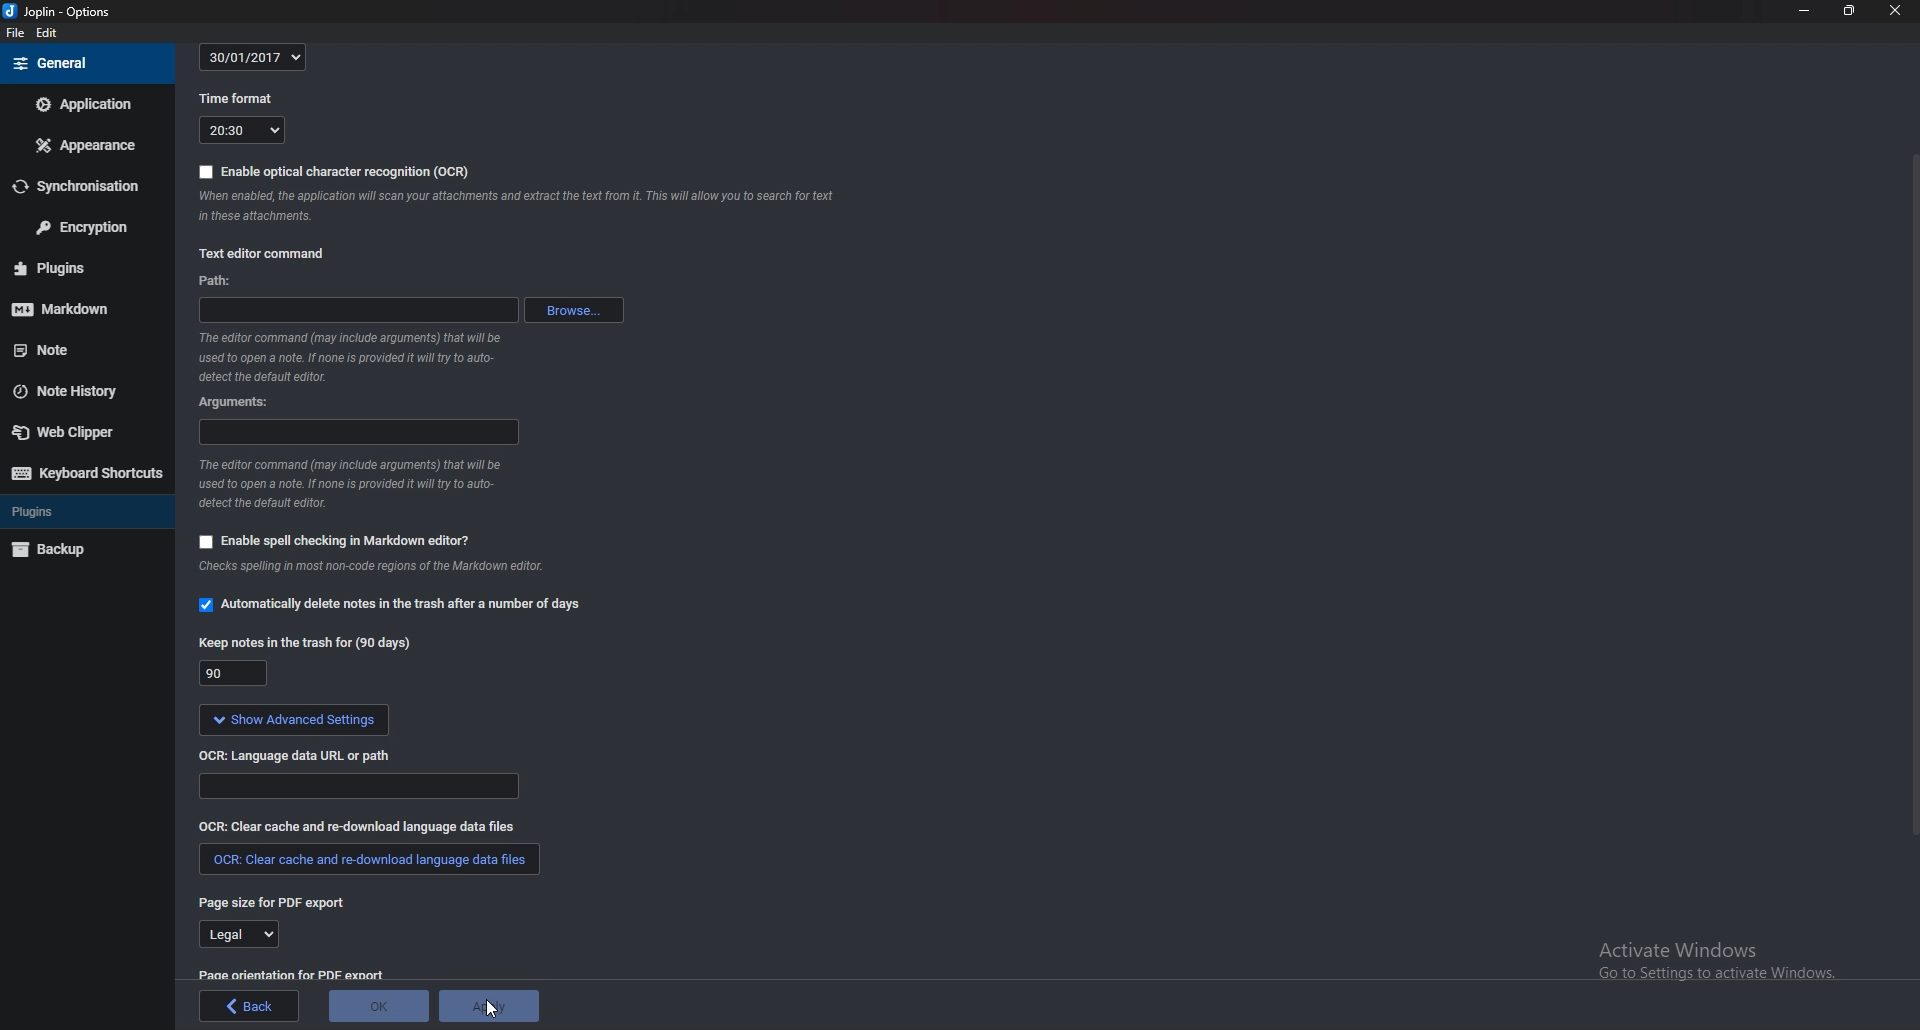 The height and width of the screenshot is (1030, 1920). I want to click on 20:30, so click(241, 130).